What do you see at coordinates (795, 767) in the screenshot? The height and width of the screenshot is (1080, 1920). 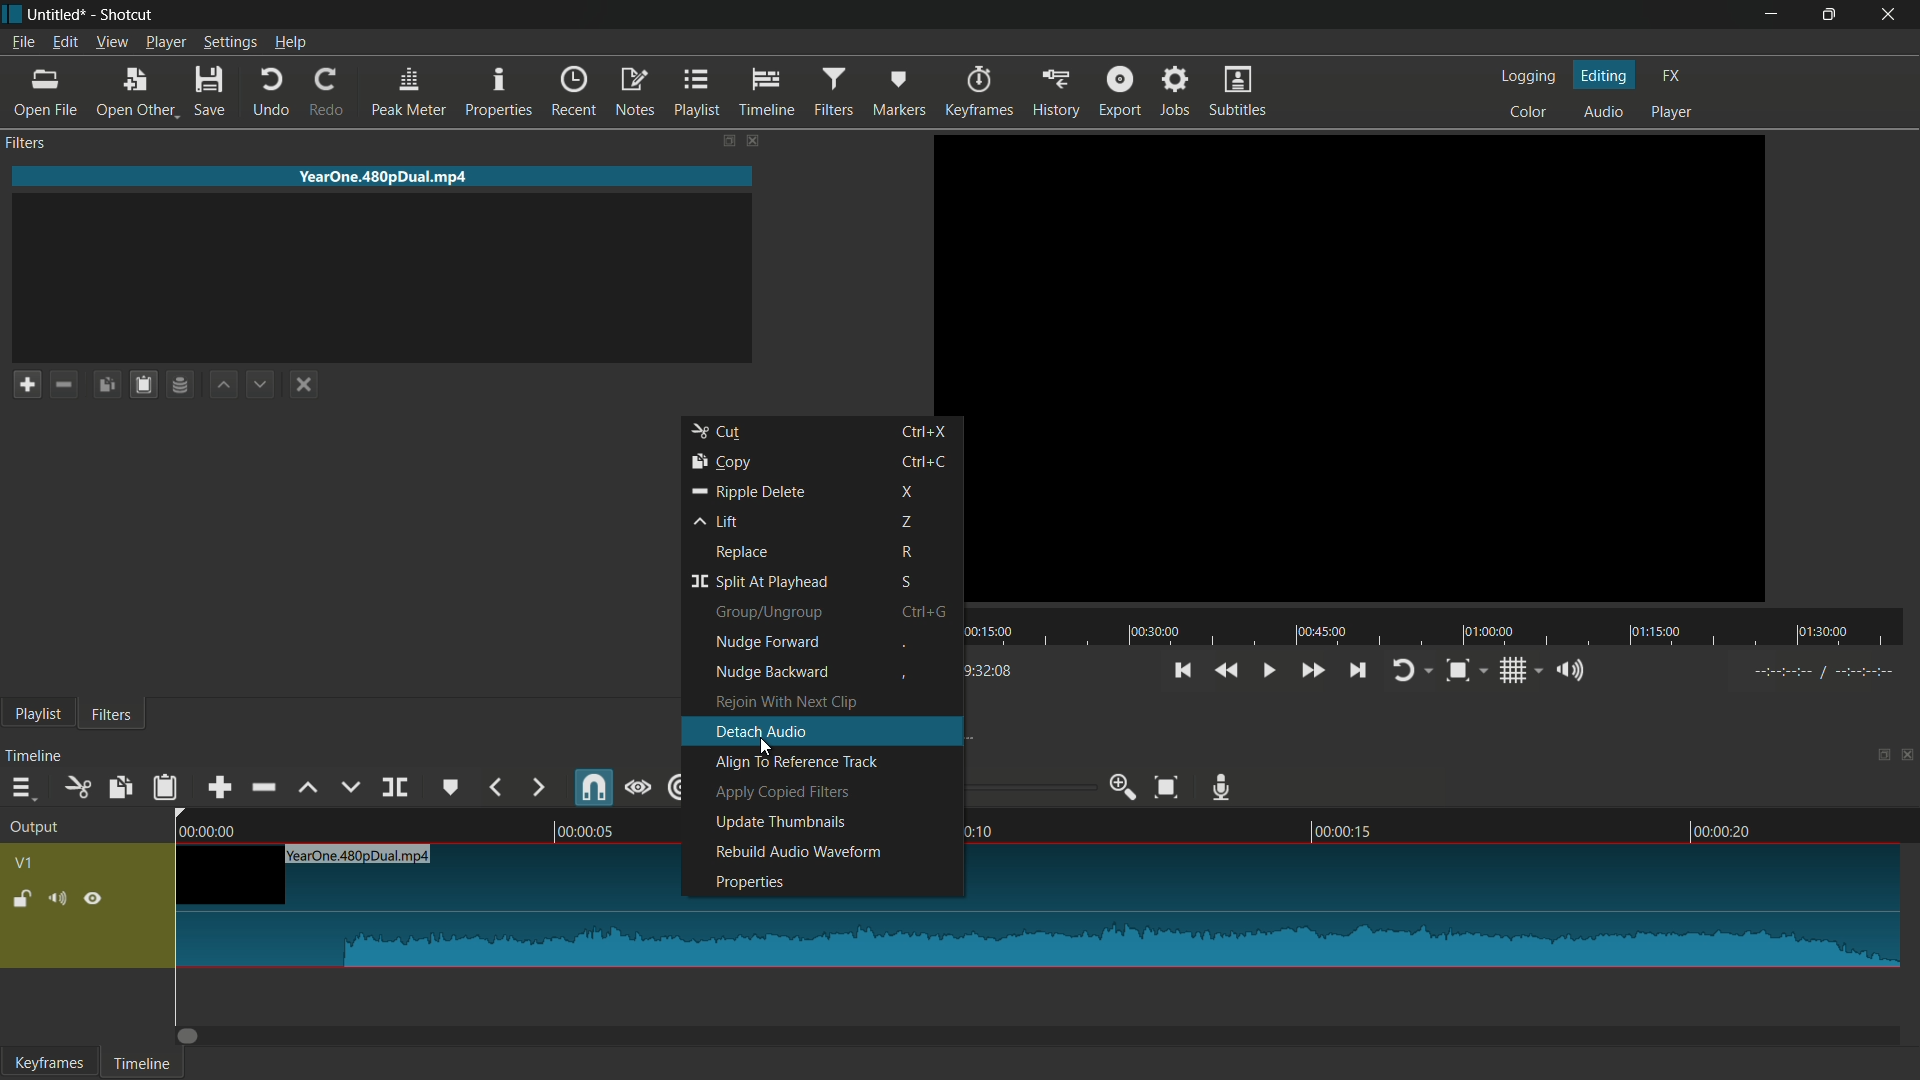 I see `align to reference track` at bounding box center [795, 767].